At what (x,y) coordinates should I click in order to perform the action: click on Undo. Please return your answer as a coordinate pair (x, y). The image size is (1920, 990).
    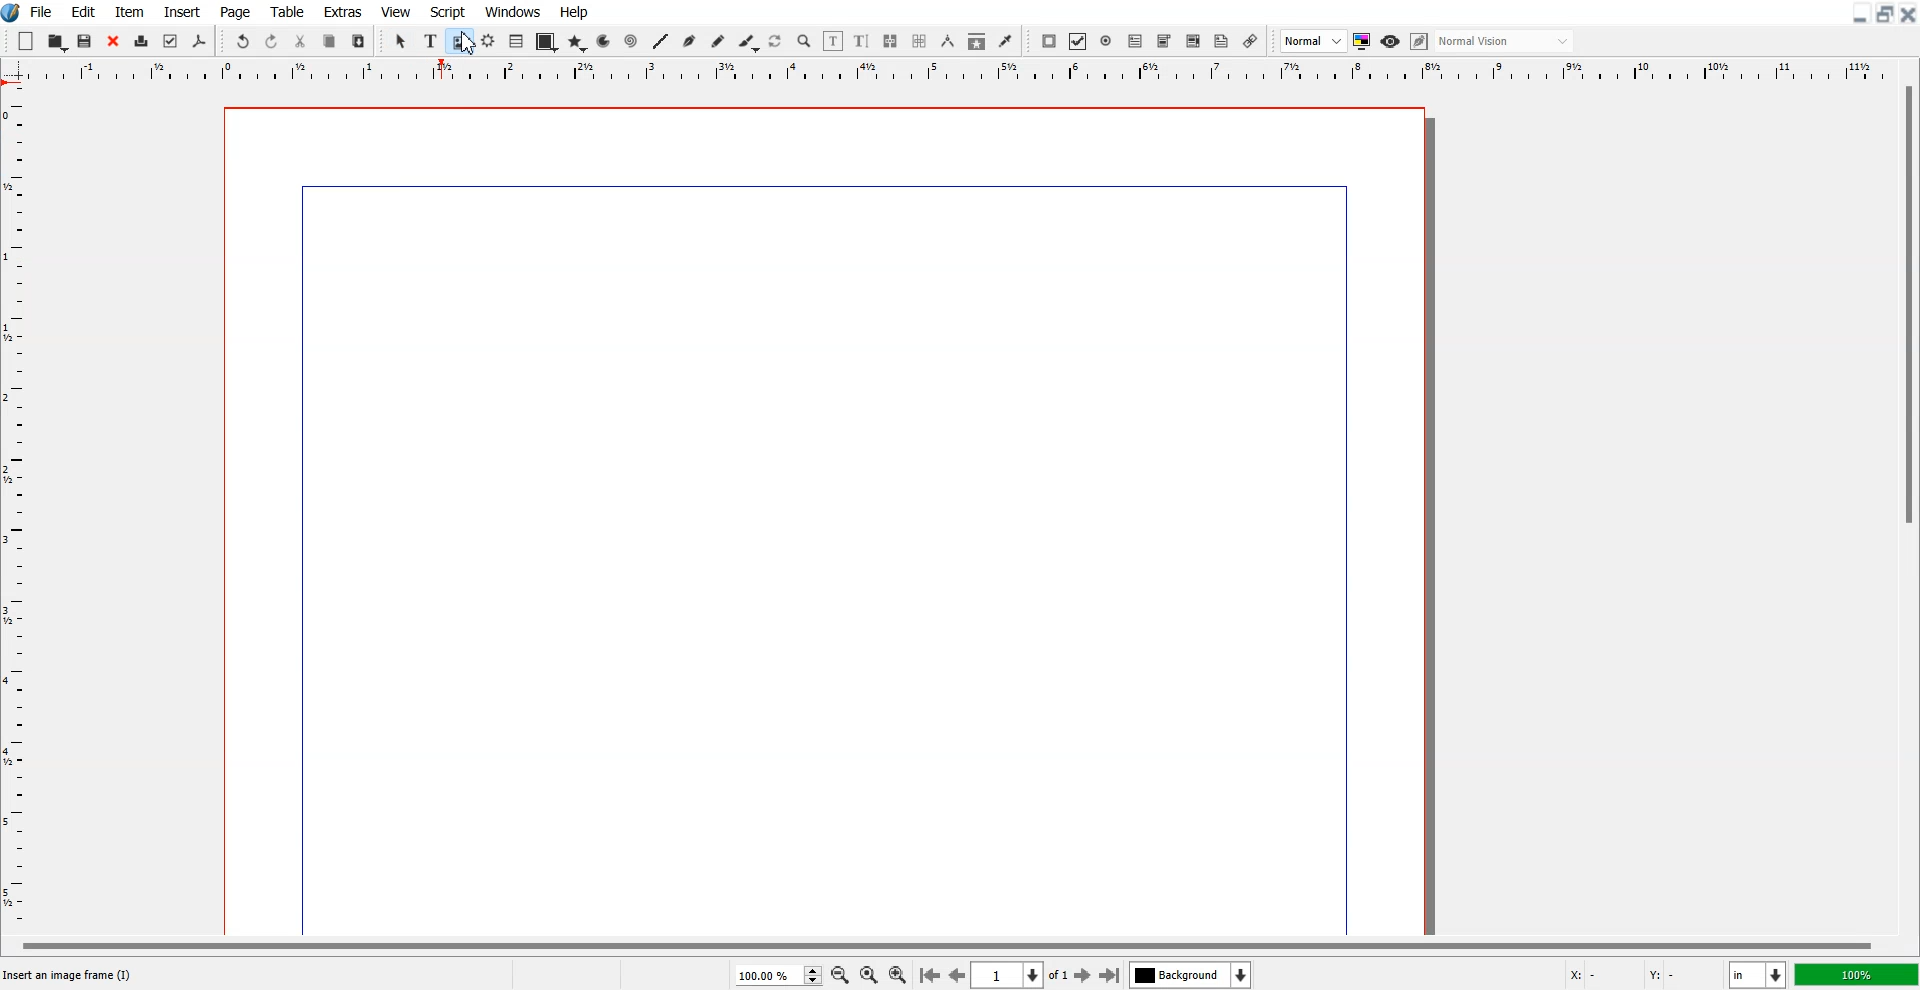
    Looking at the image, I should click on (243, 40).